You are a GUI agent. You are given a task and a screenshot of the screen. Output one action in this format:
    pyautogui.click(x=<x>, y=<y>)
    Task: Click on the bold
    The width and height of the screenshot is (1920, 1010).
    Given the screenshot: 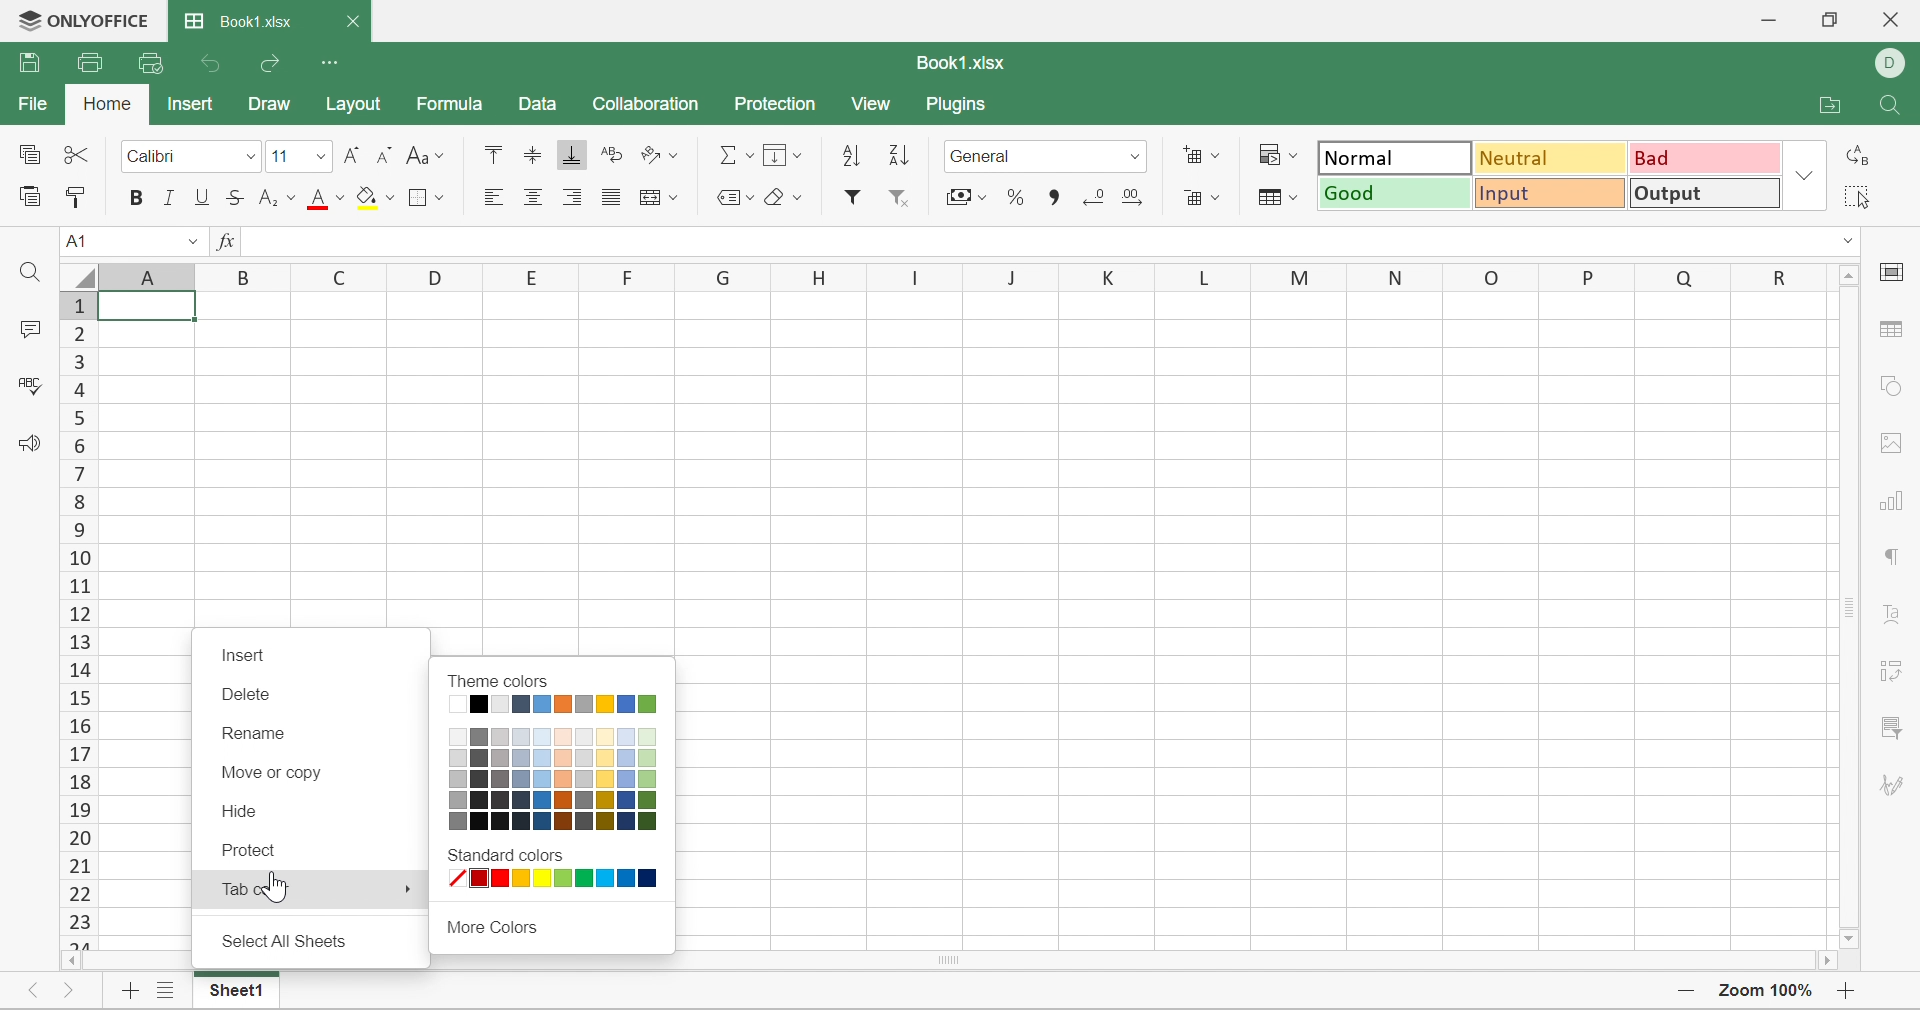 What is the action you would take?
    pyautogui.click(x=139, y=200)
    